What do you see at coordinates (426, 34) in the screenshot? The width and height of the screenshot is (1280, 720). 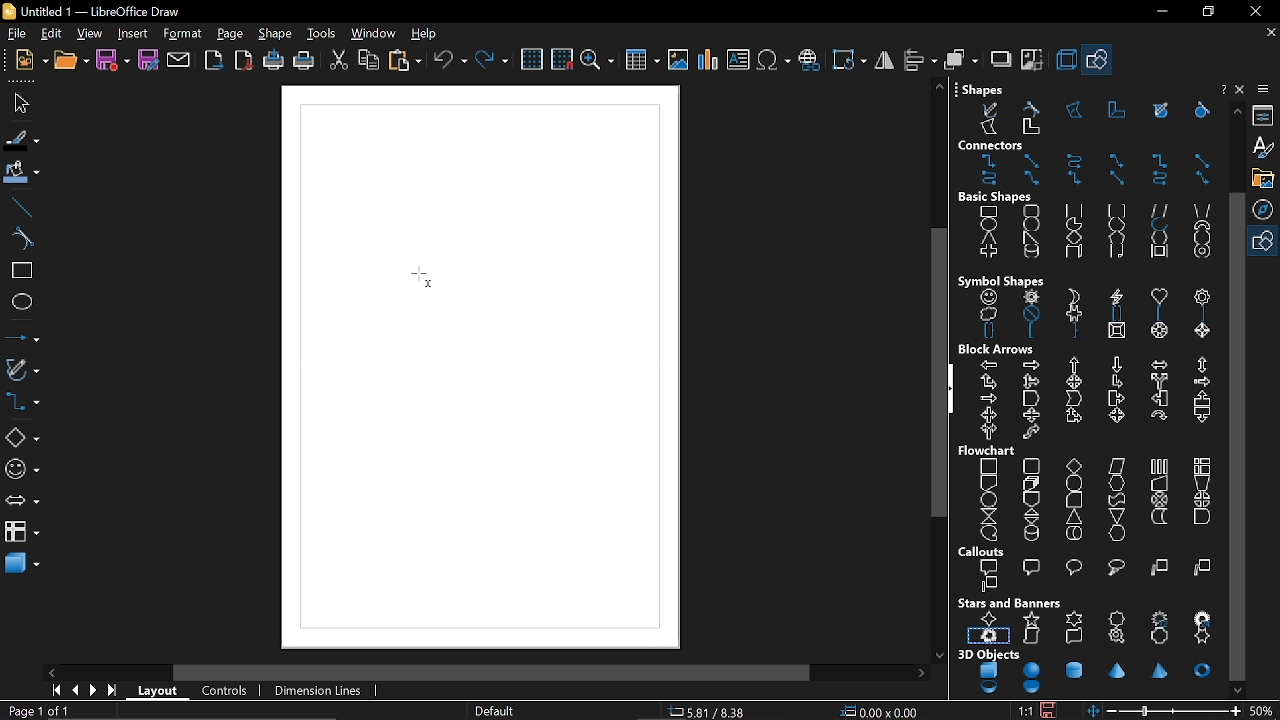 I see `help` at bounding box center [426, 34].